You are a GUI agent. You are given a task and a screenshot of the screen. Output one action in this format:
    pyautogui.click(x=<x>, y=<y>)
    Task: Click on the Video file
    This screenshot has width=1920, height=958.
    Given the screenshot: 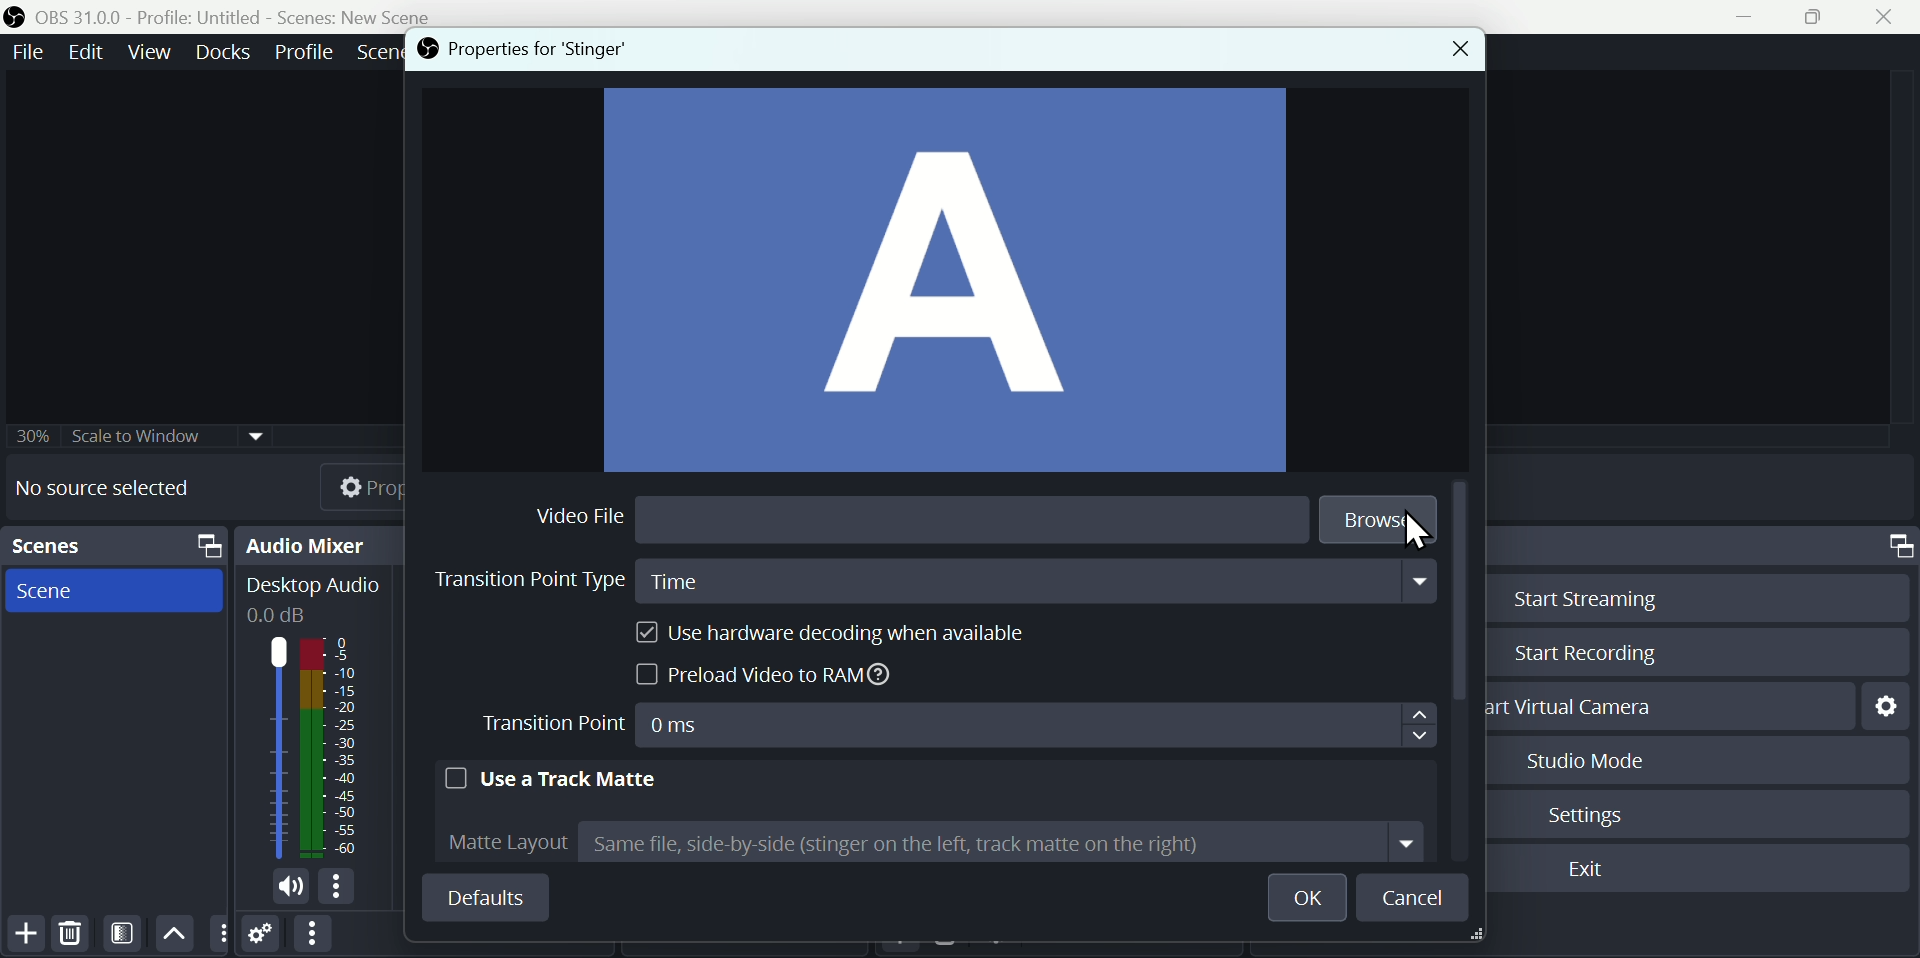 What is the action you would take?
    pyautogui.click(x=583, y=512)
    